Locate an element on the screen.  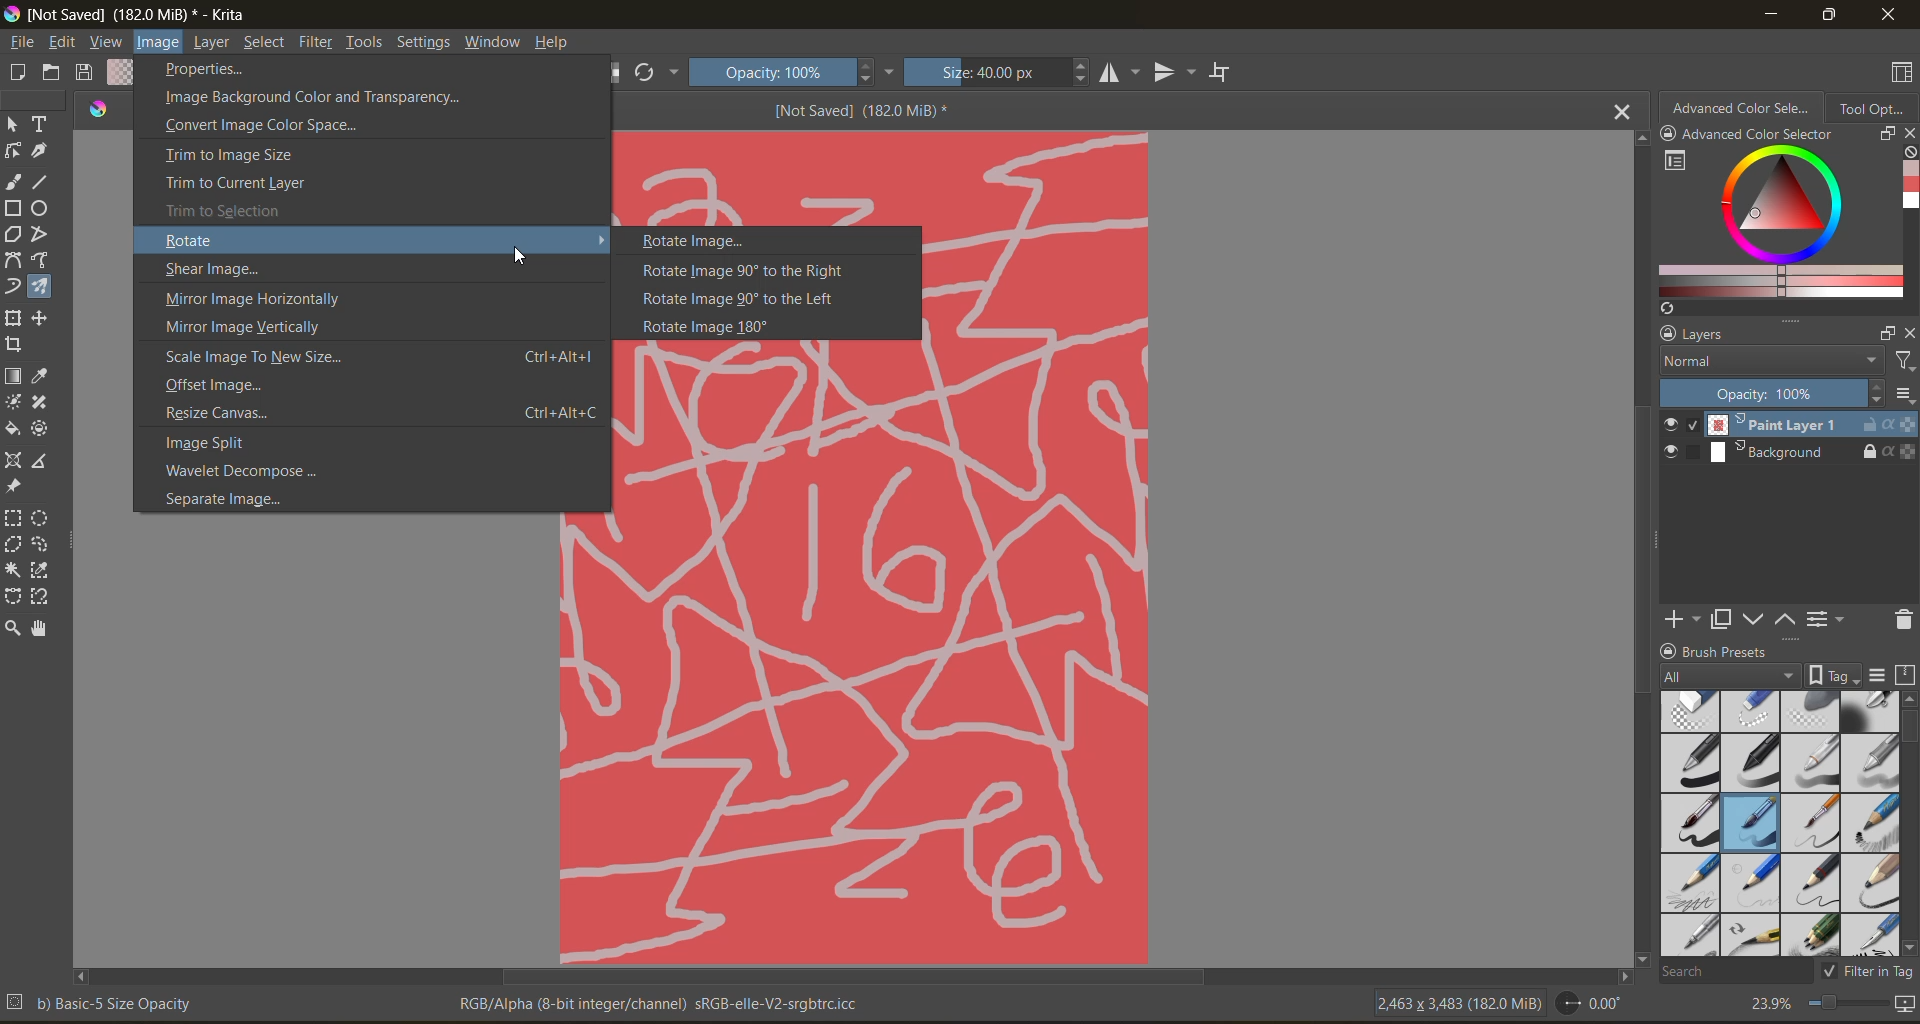
lock docker is located at coordinates (1668, 334).